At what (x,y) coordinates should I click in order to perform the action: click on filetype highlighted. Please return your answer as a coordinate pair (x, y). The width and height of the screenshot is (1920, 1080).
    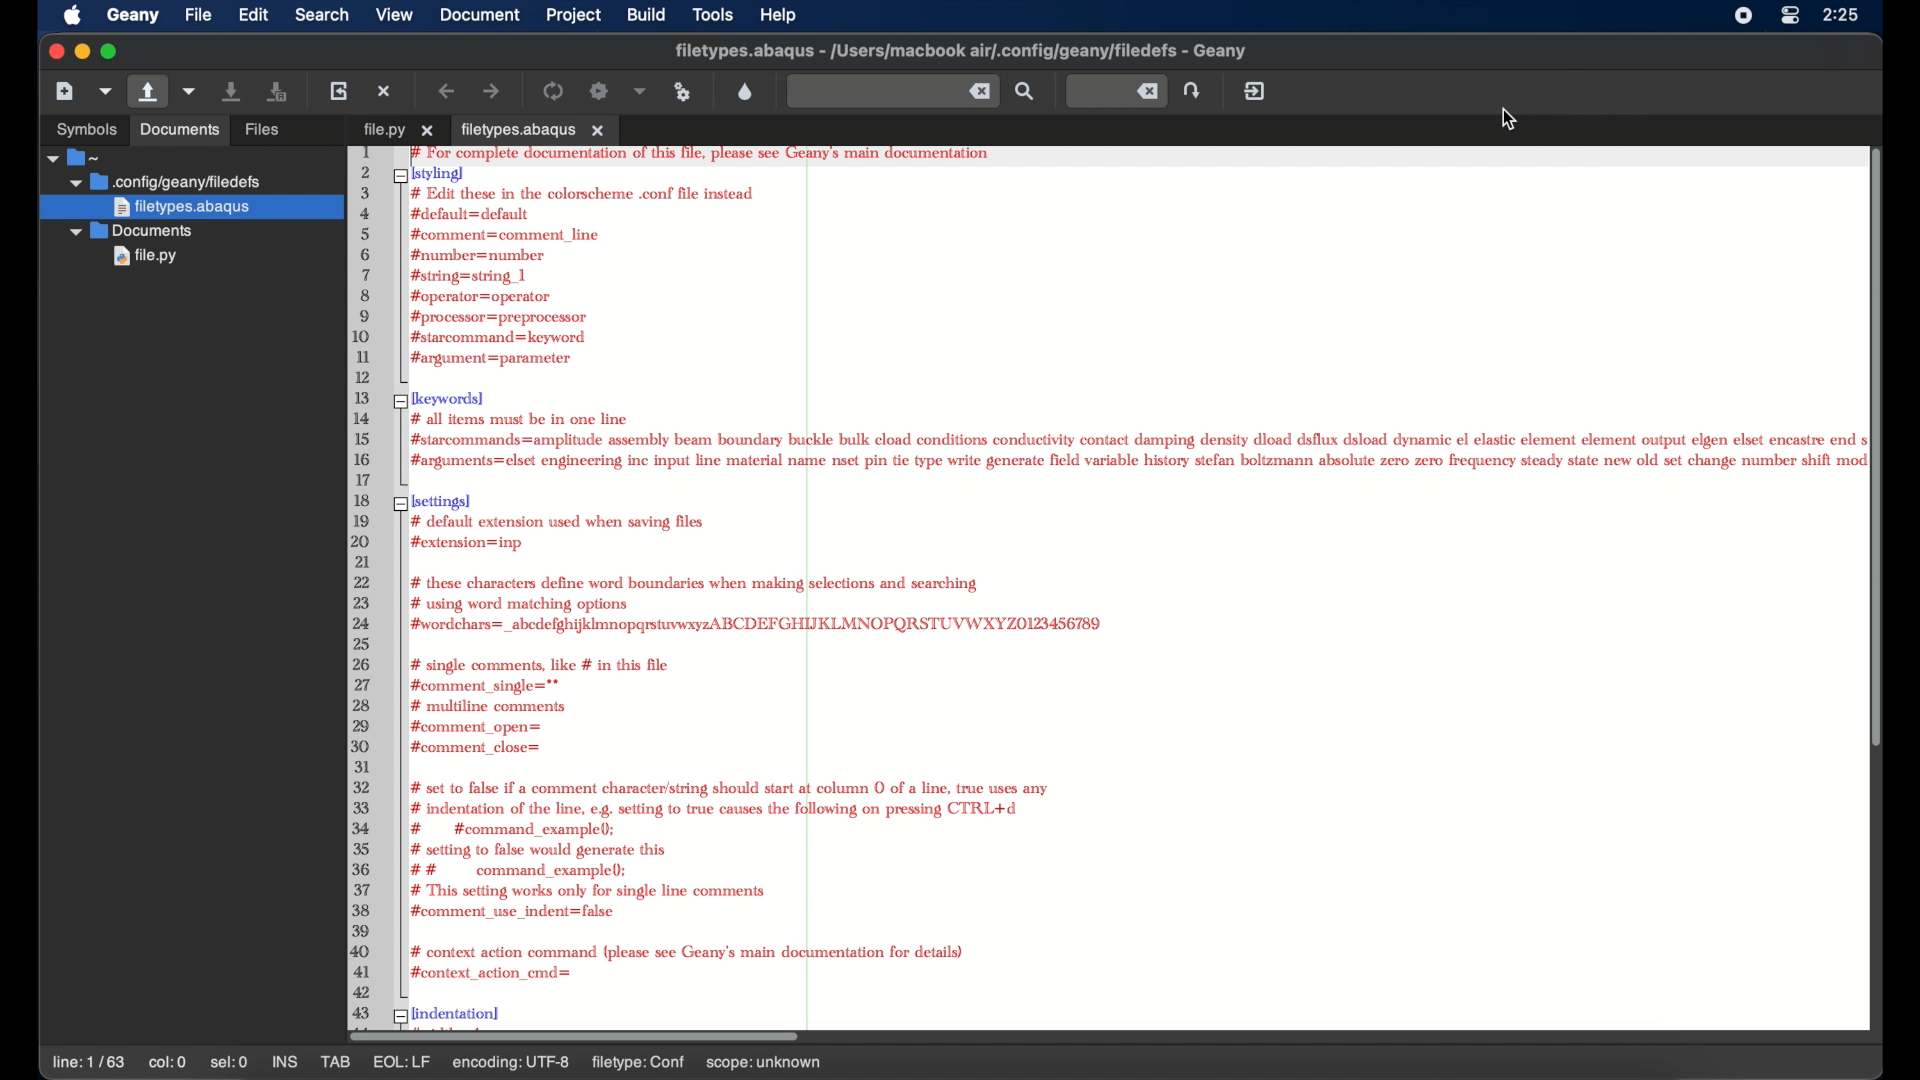
    Looking at the image, I should click on (191, 208).